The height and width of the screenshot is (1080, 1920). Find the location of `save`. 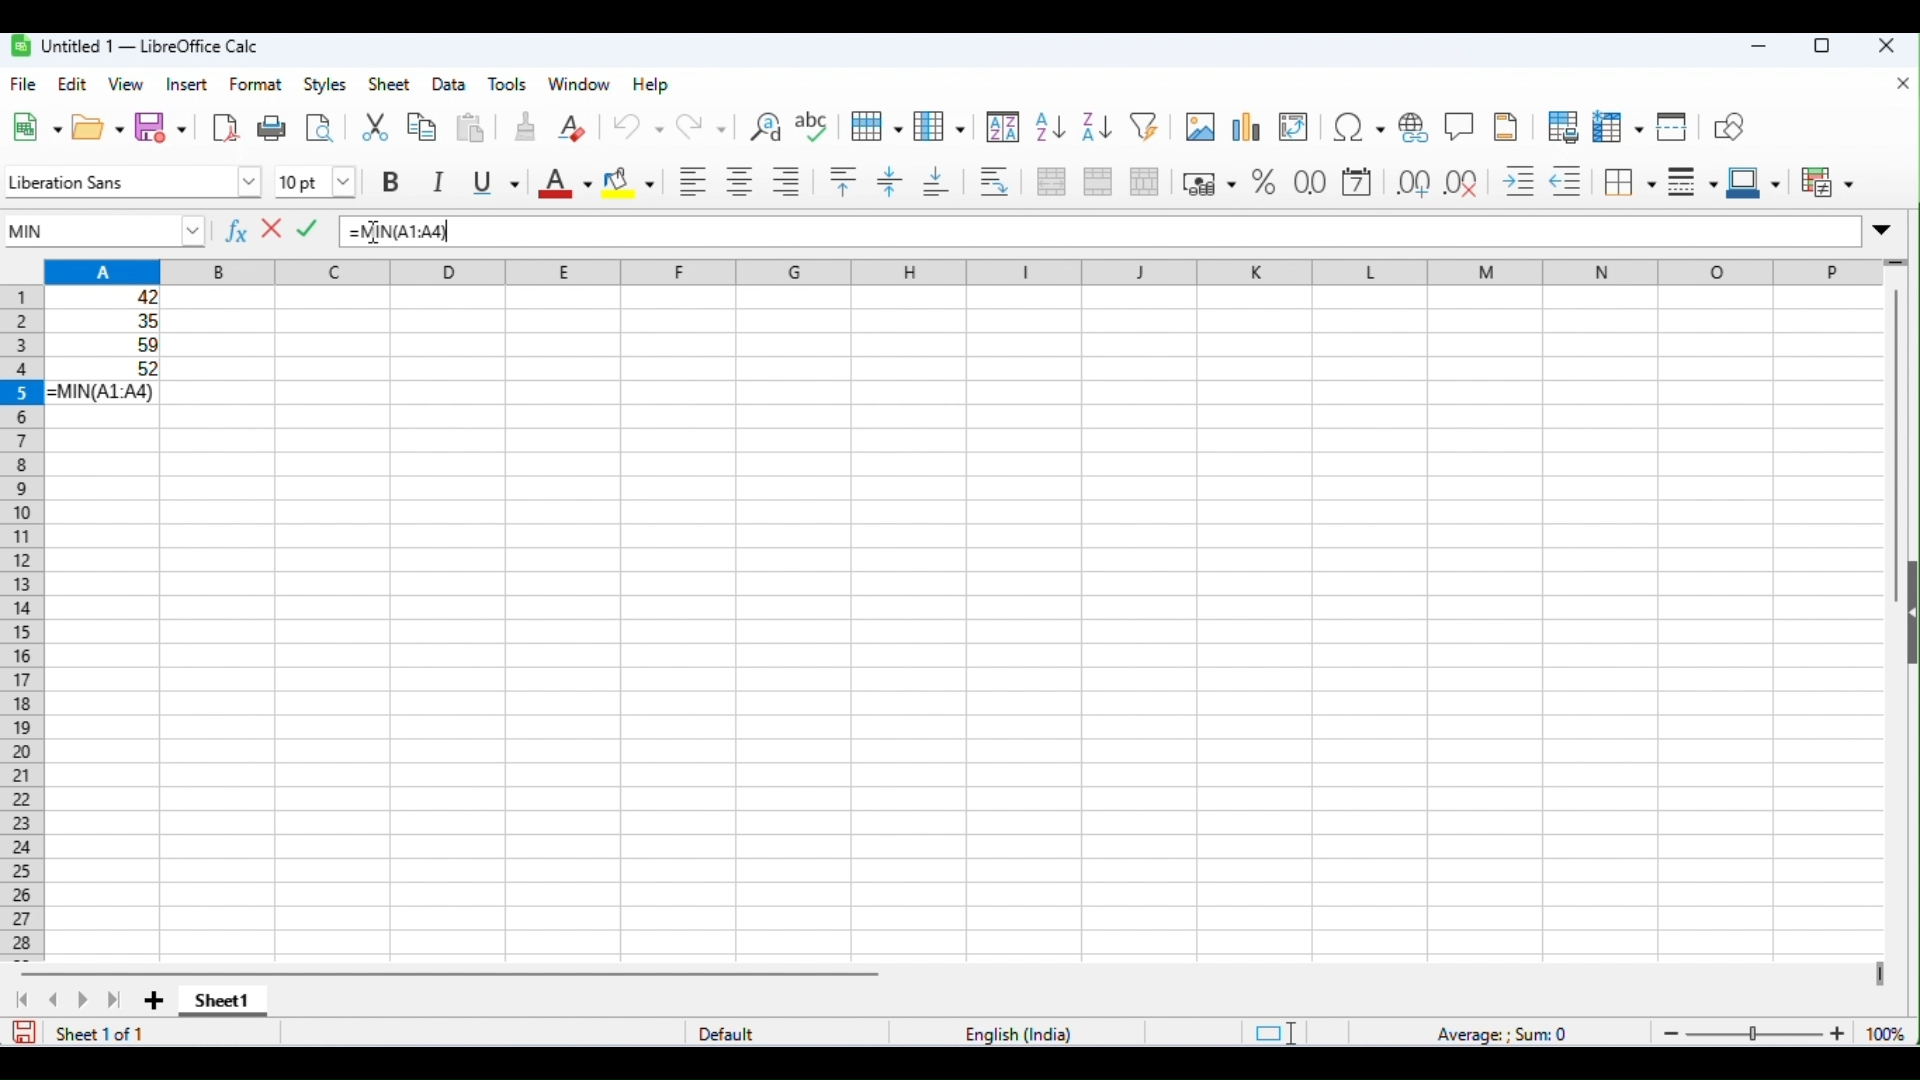

save is located at coordinates (22, 1032).